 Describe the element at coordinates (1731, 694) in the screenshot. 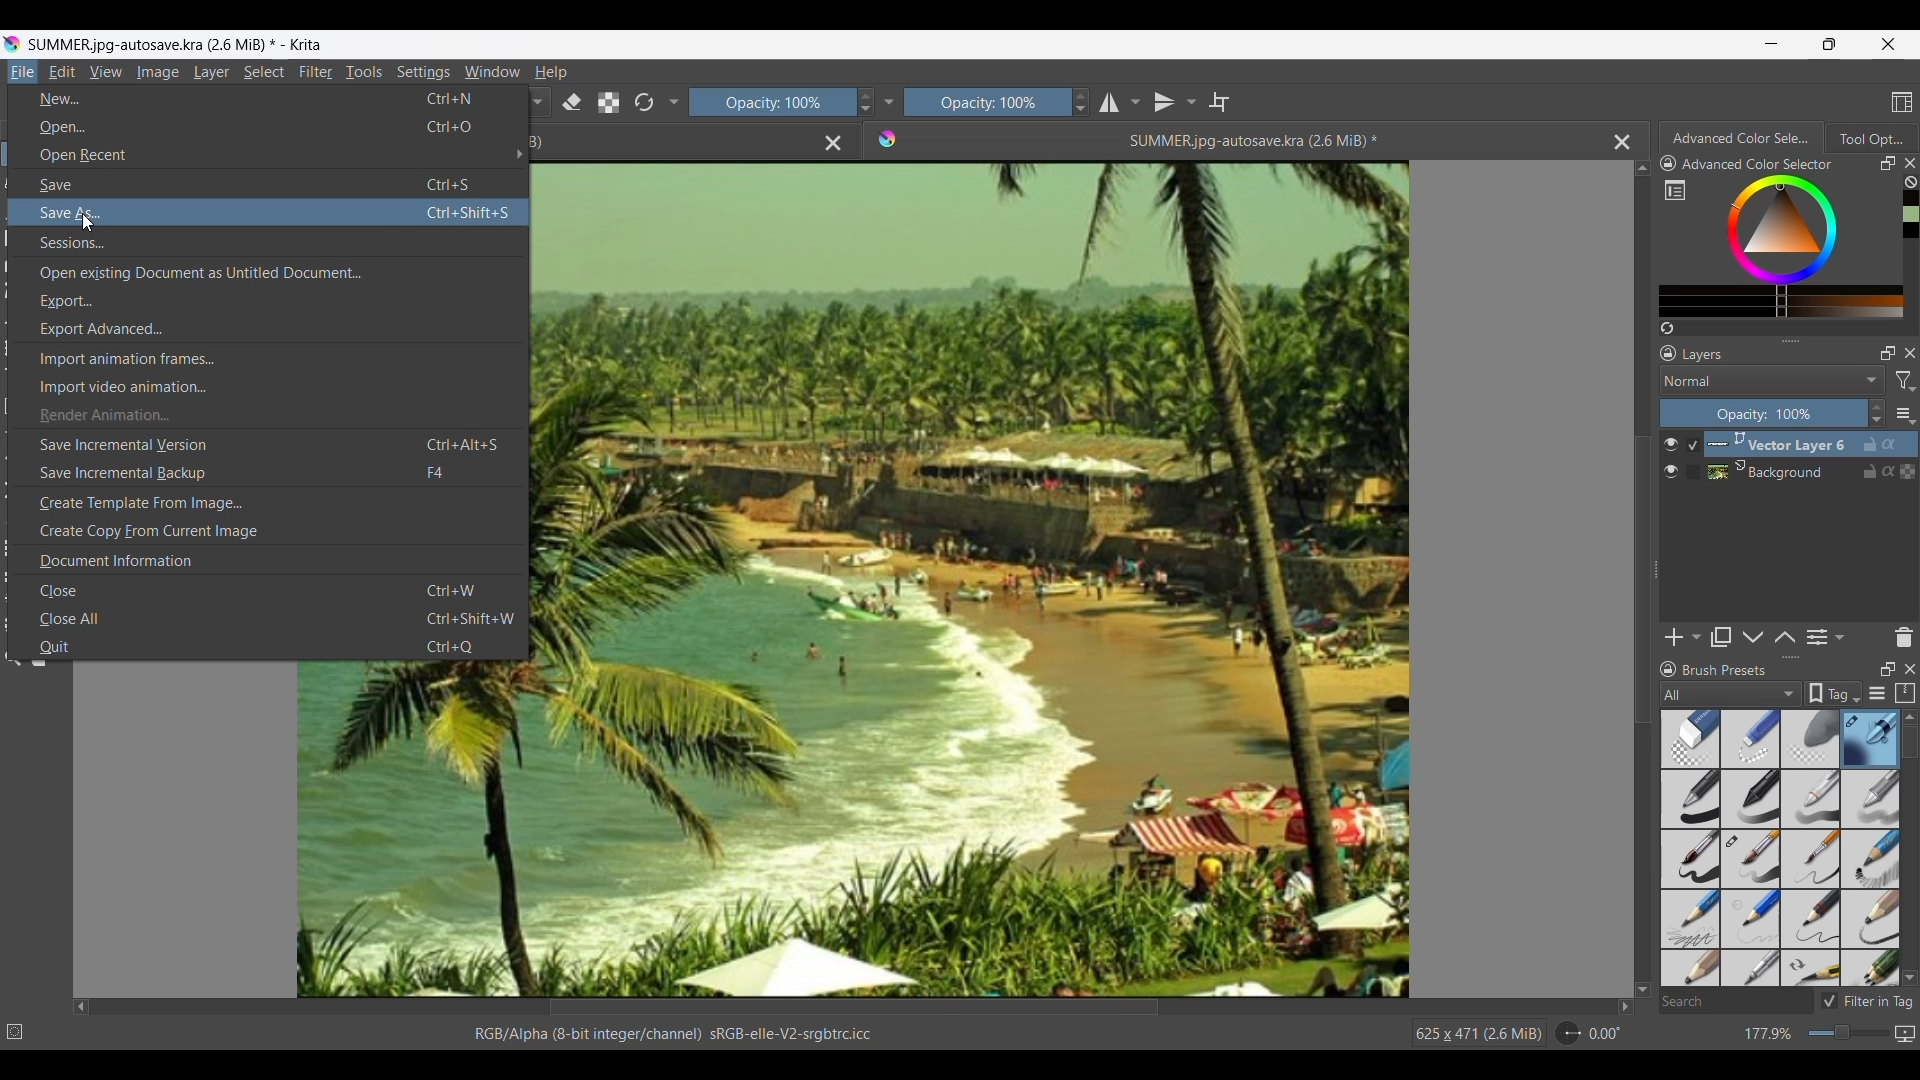

I see `Filter options for brush presets` at that location.